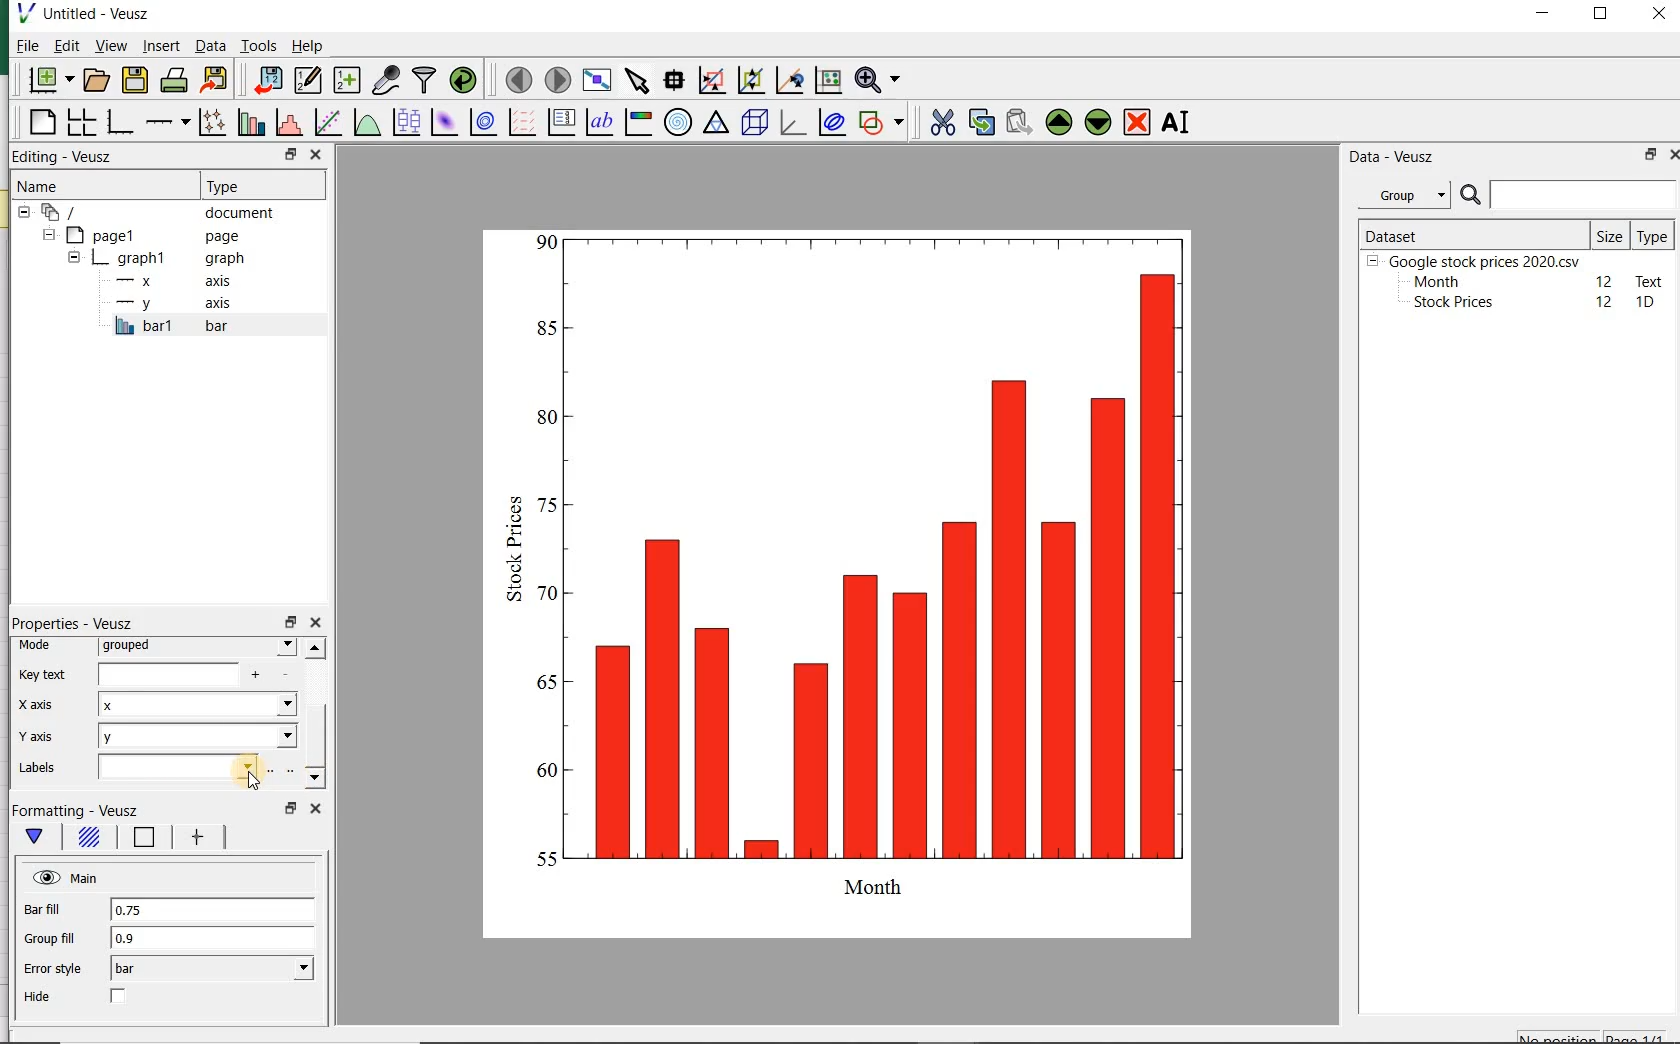 Image resolution: width=1680 pixels, height=1044 pixels. Describe the element at coordinates (715, 124) in the screenshot. I see `ternary graph` at that location.